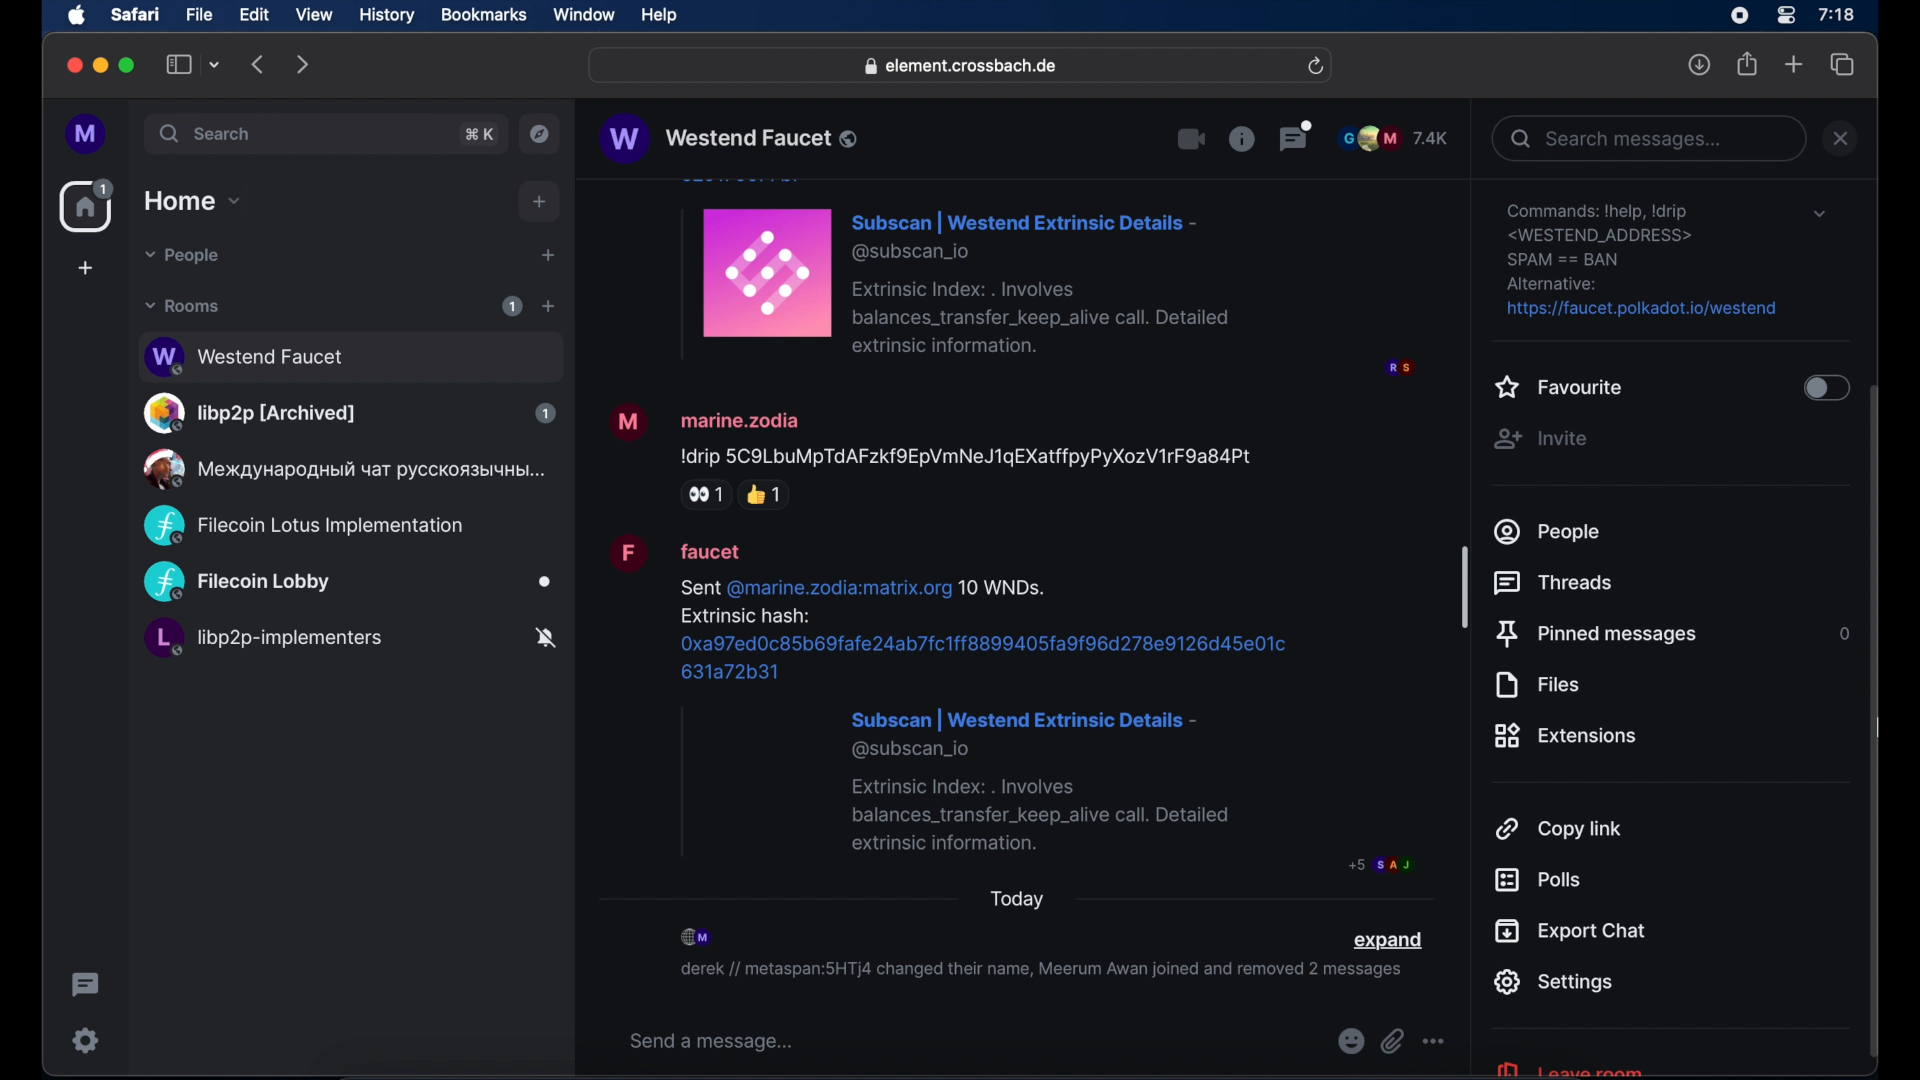 The width and height of the screenshot is (1920, 1080). I want to click on participants, so click(1394, 138).